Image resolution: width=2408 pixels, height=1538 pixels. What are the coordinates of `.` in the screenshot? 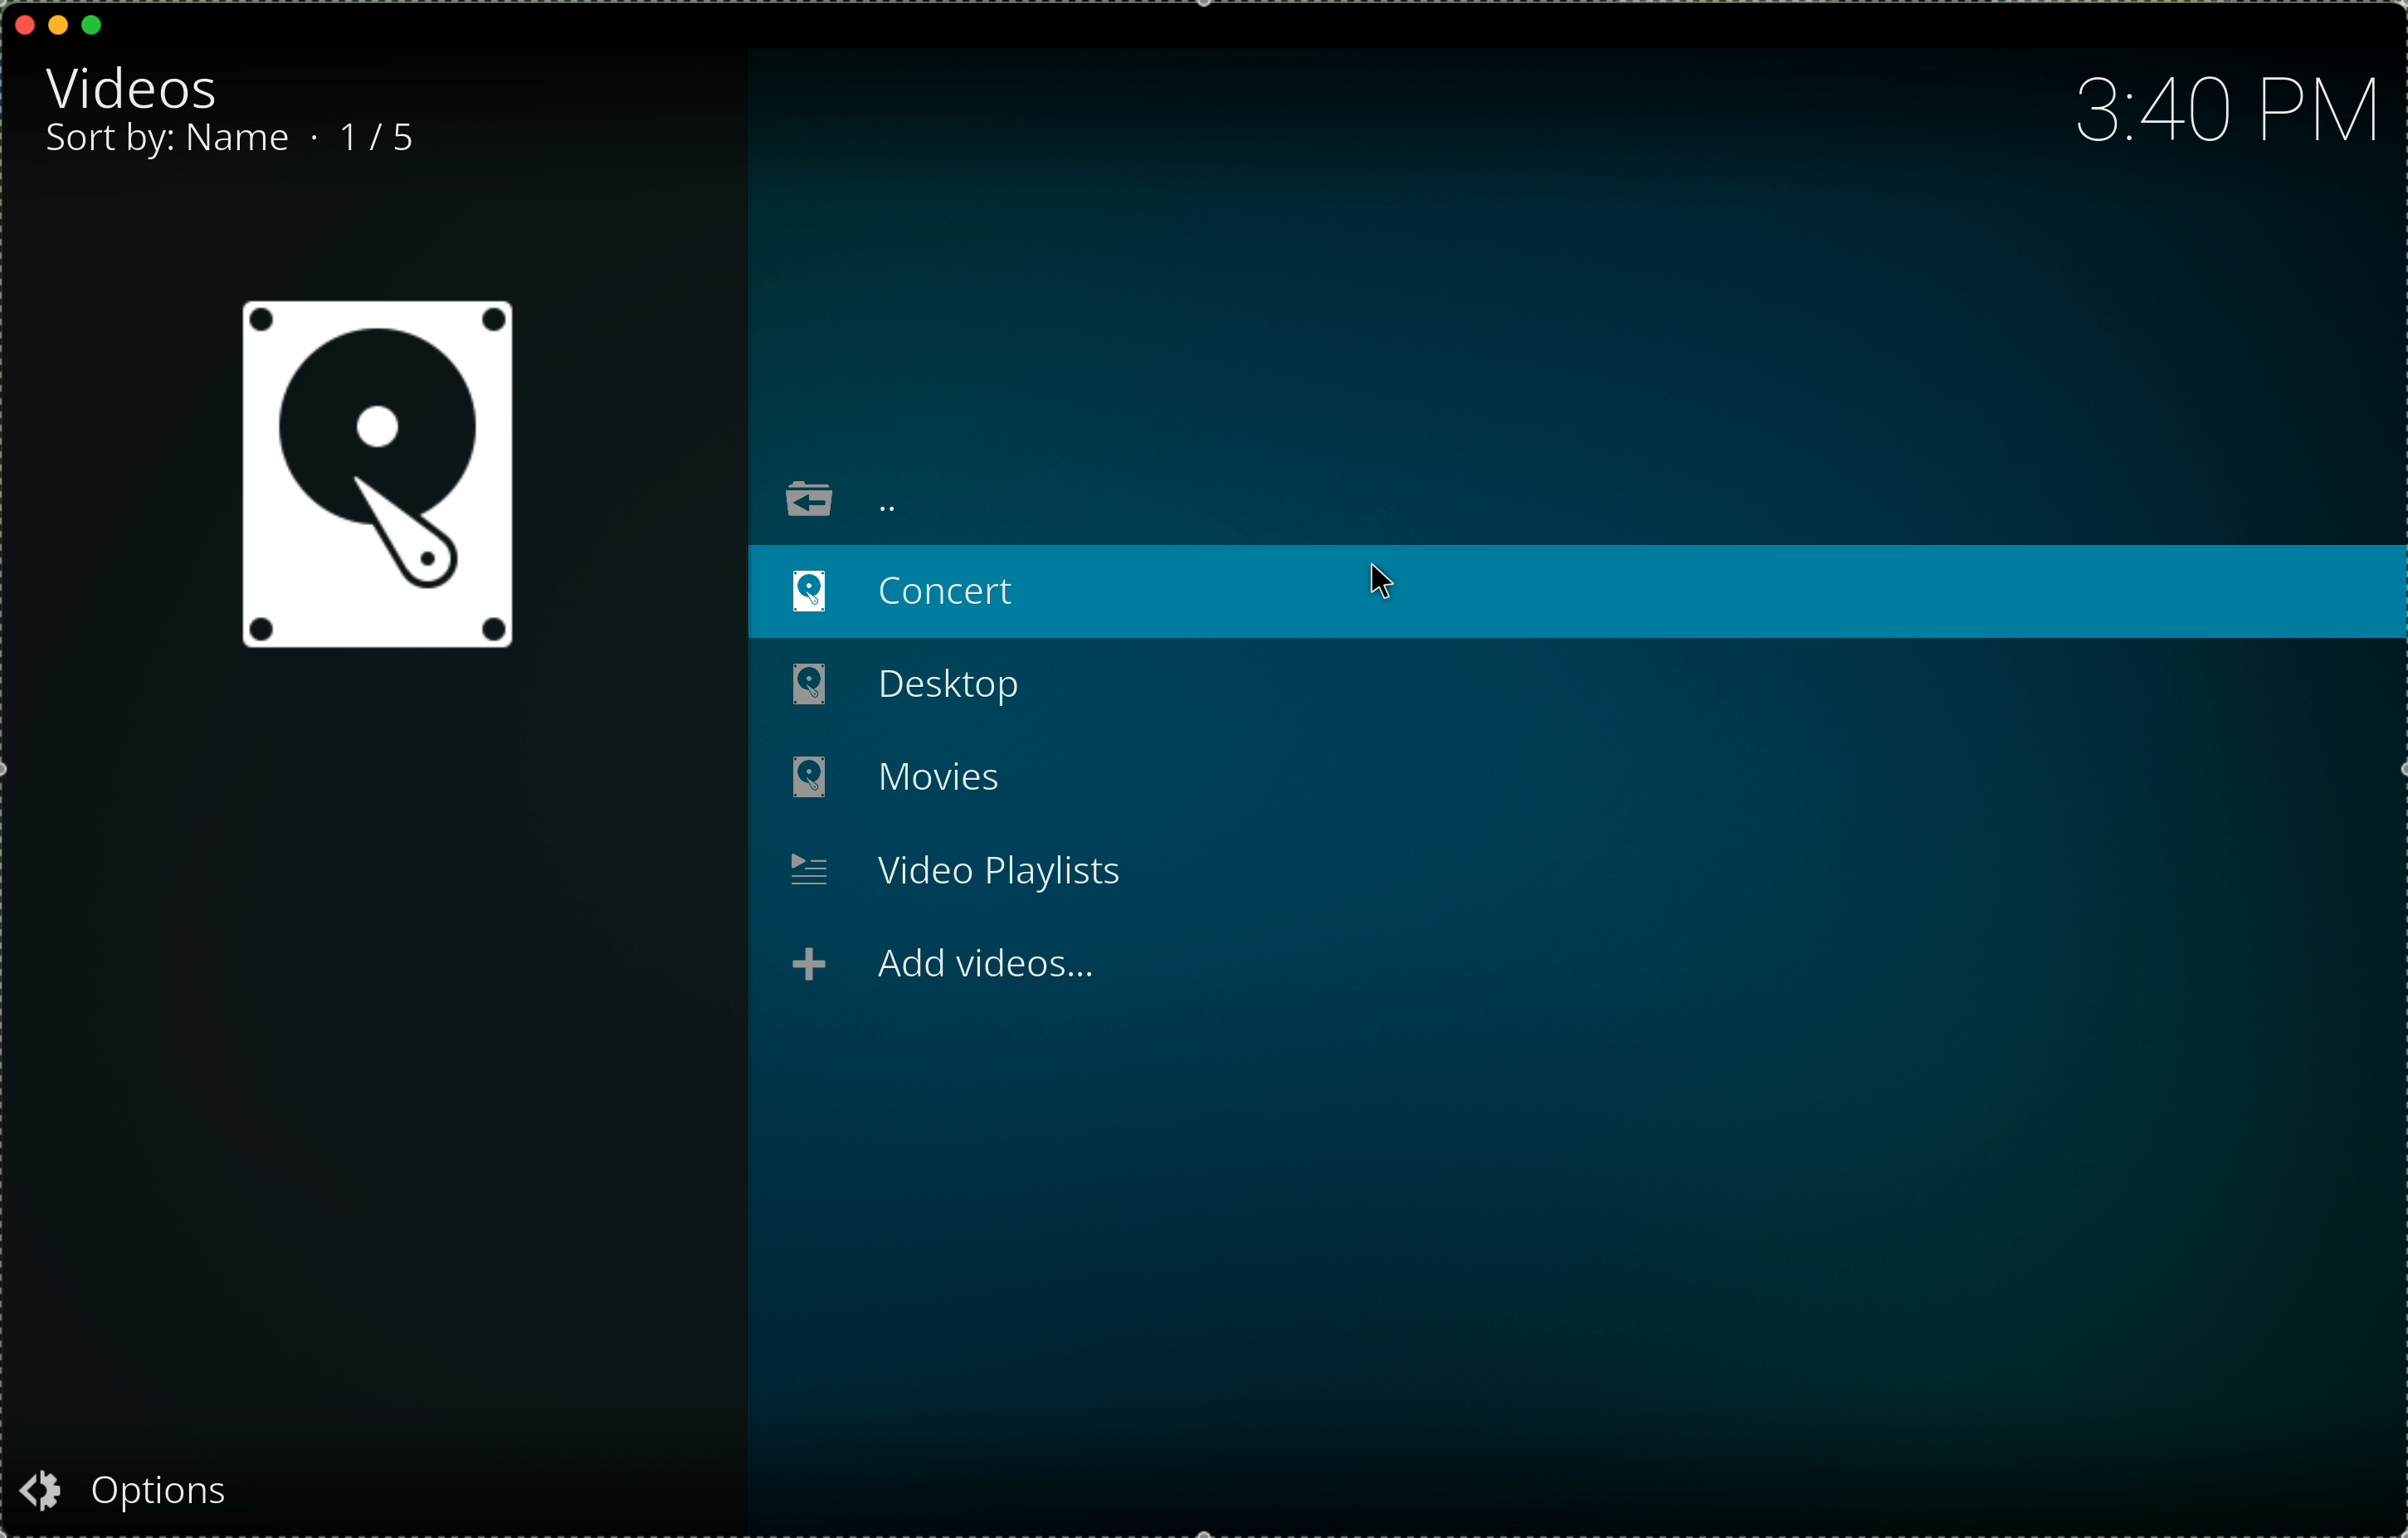 It's located at (320, 136).